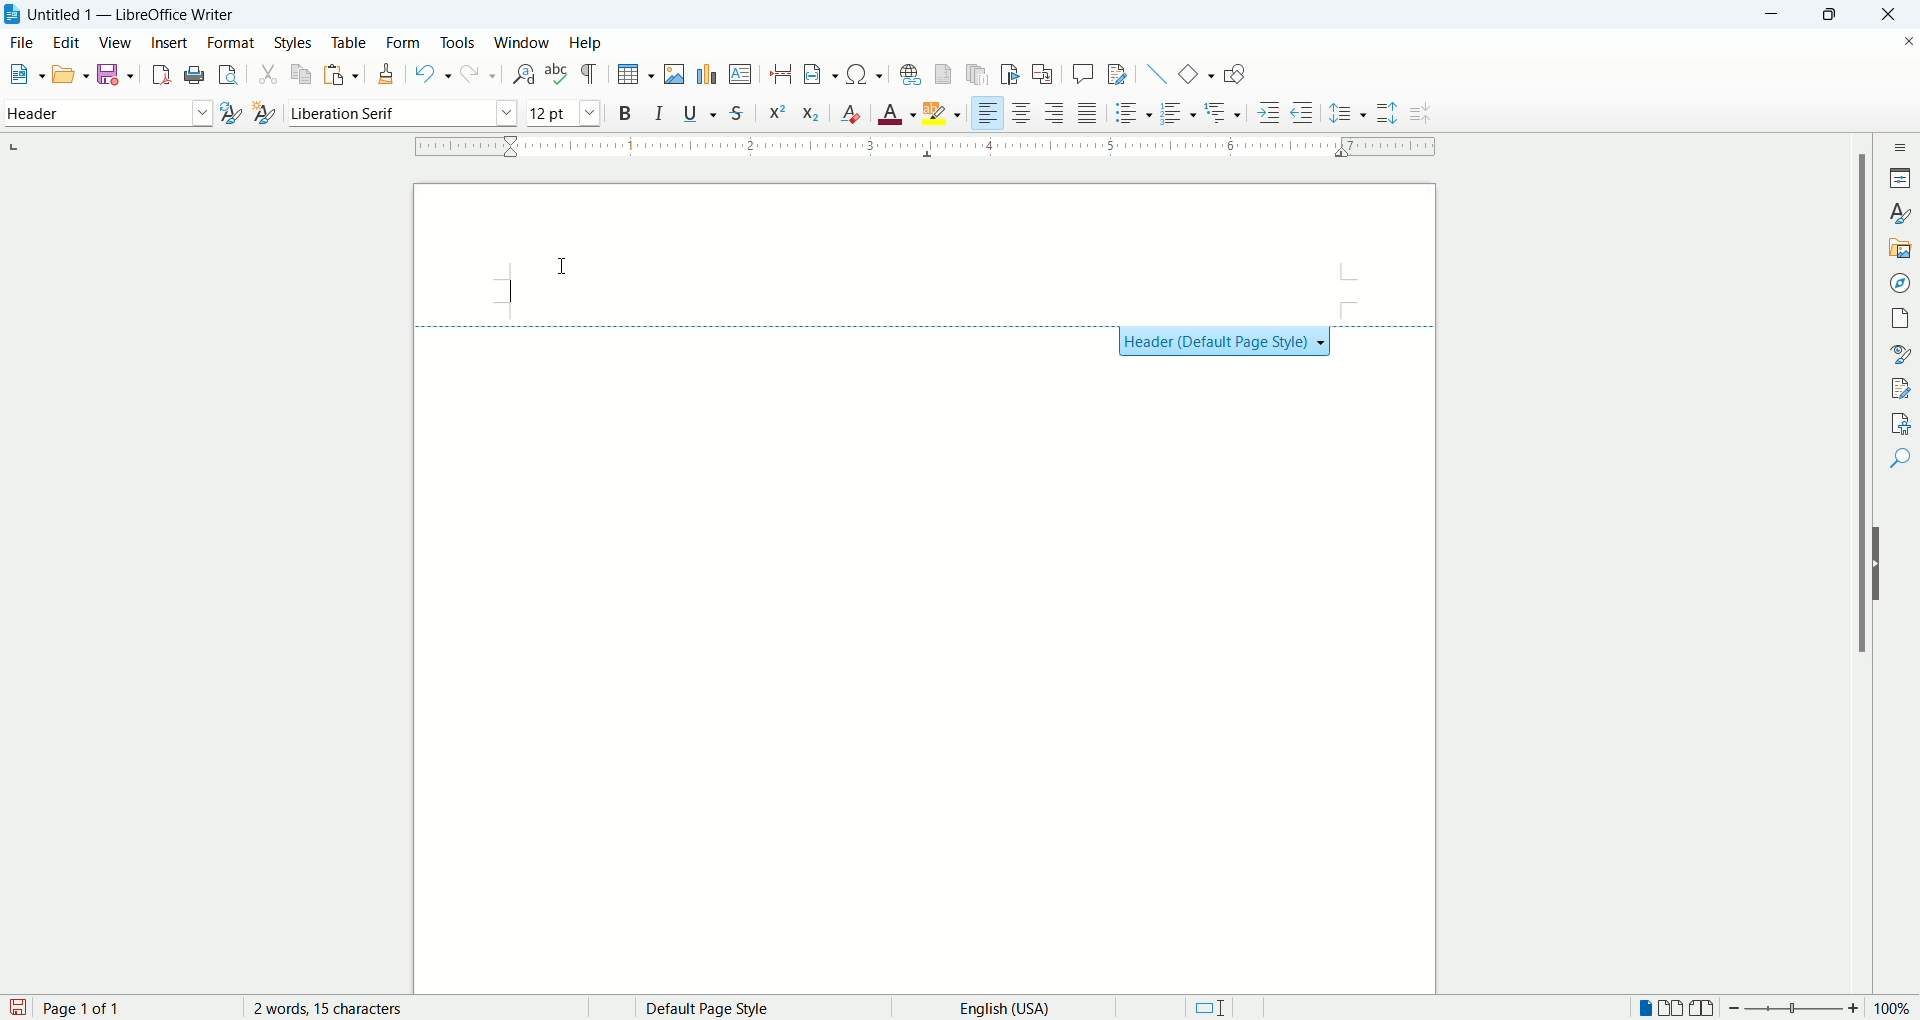  I want to click on pages, so click(1902, 318).